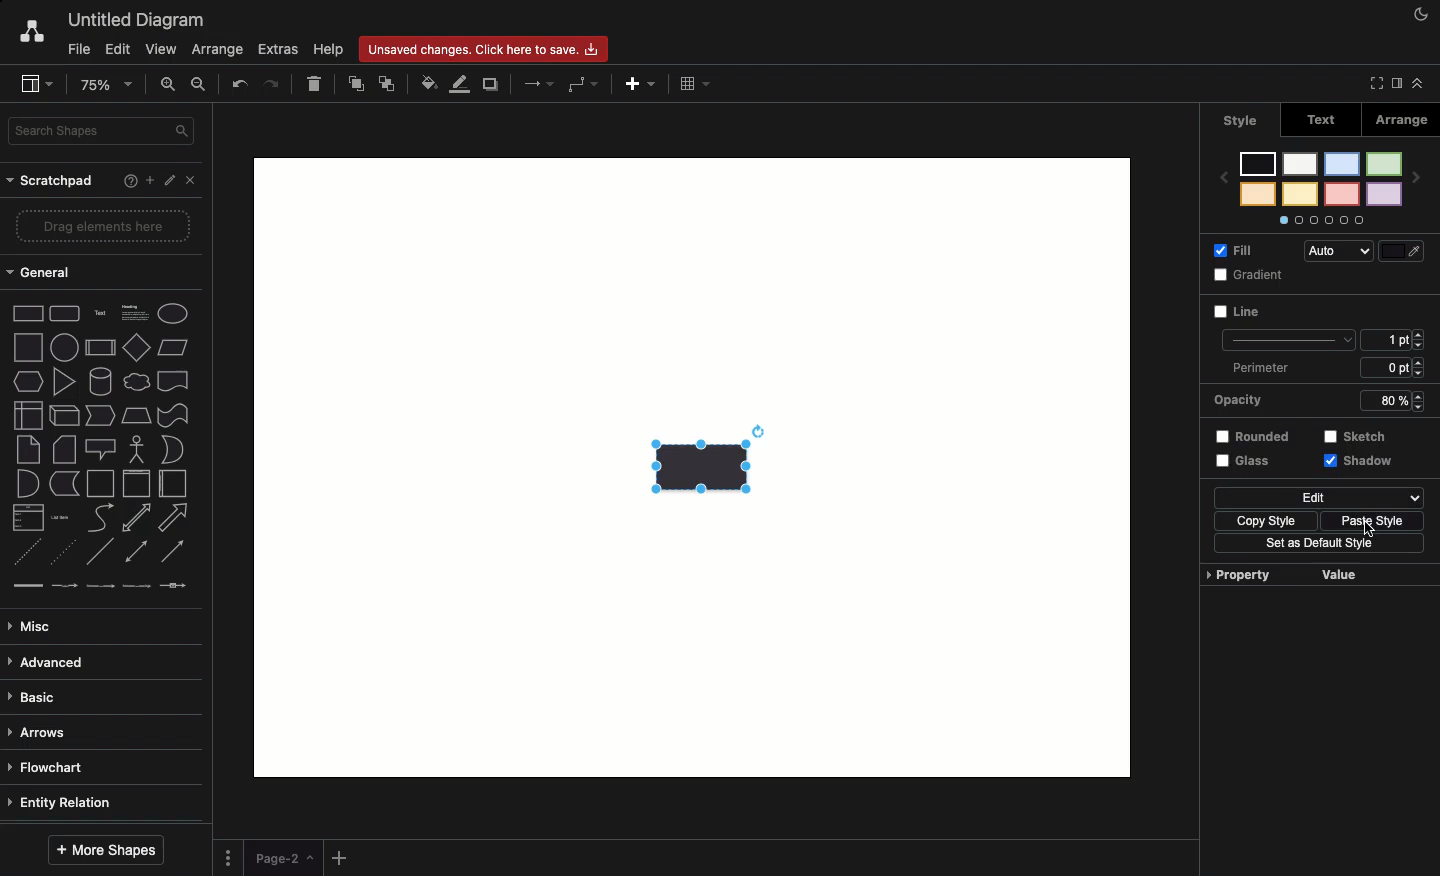 The width and height of the screenshot is (1440, 876). What do you see at coordinates (177, 449) in the screenshot?
I see `or` at bounding box center [177, 449].